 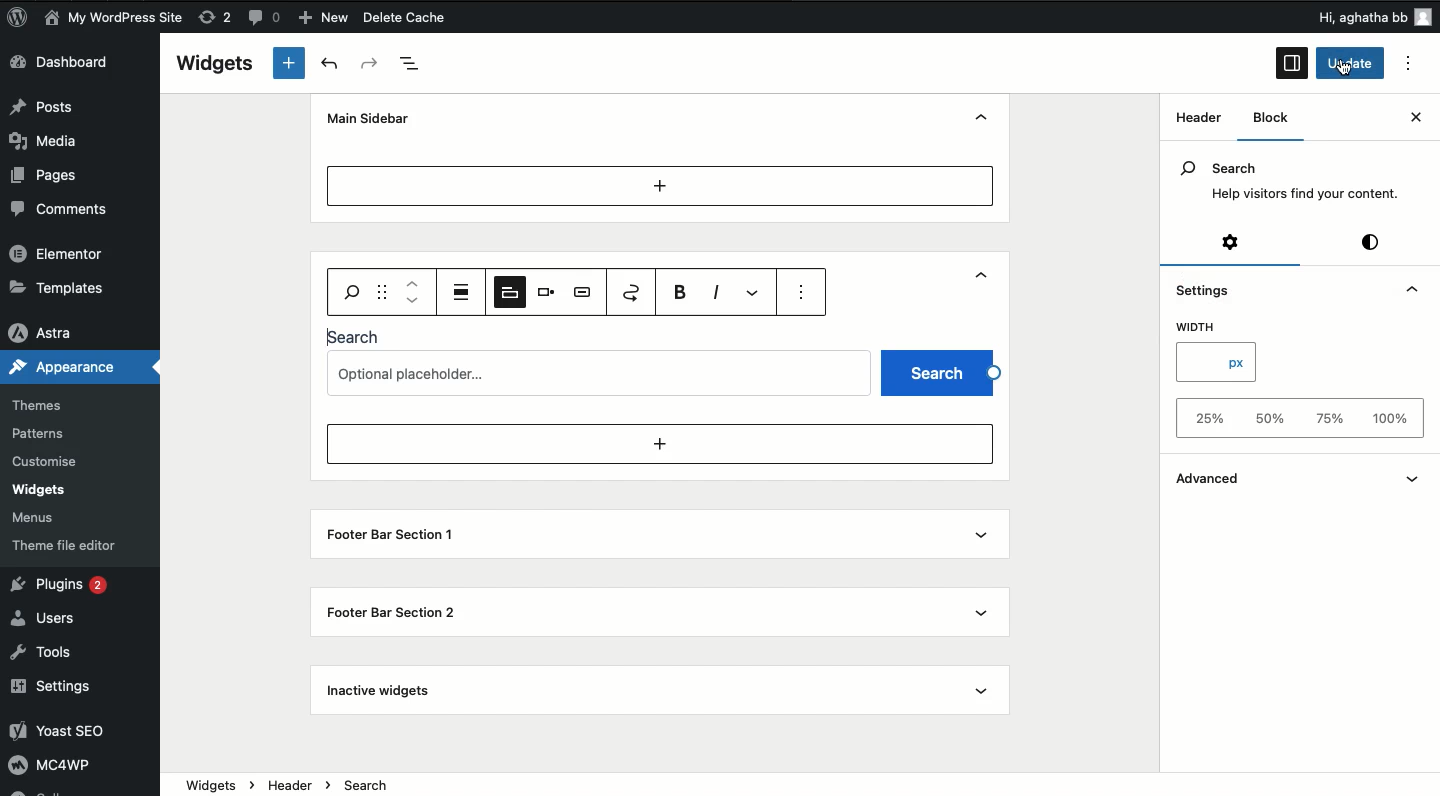 What do you see at coordinates (40, 490) in the screenshot?
I see `Widgets` at bounding box center [40, 490].